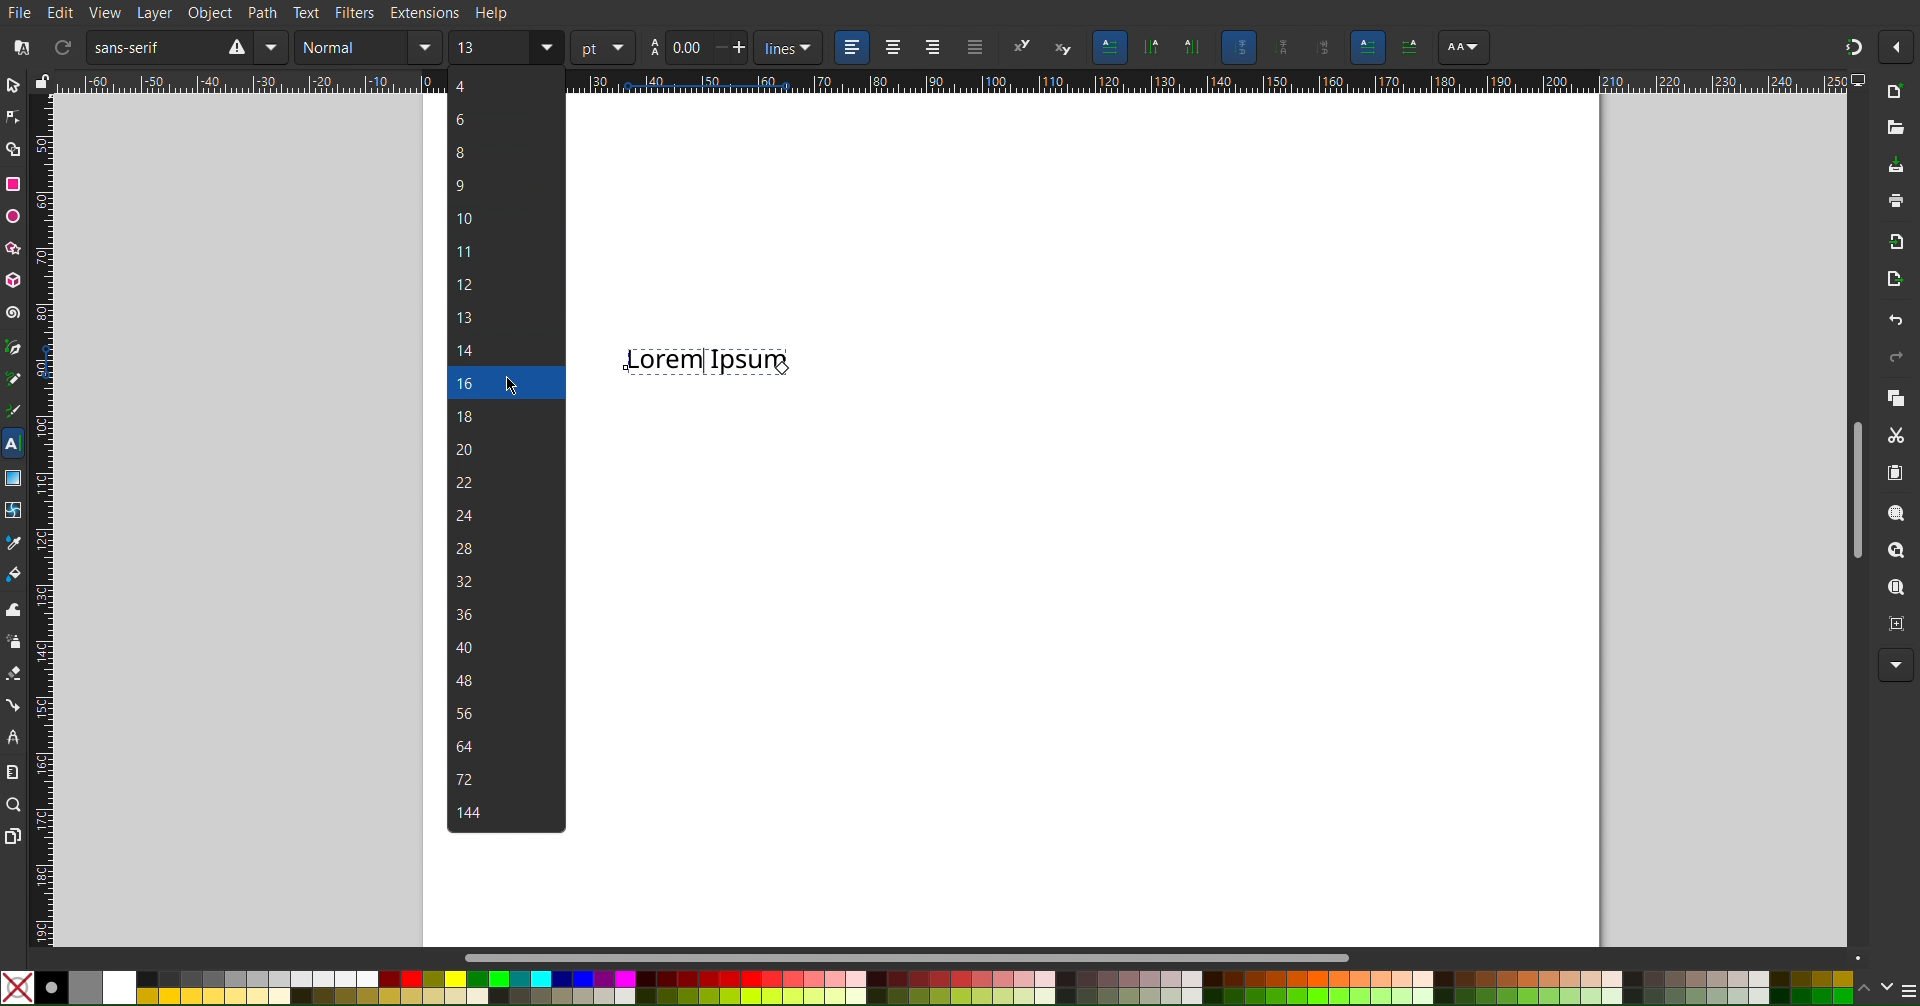 The image size is (1920, 1006). What do you see at coordinates (1896, 512) in the screenshot?
I see `Zoom Selection` at bounding box center [1896, 512].